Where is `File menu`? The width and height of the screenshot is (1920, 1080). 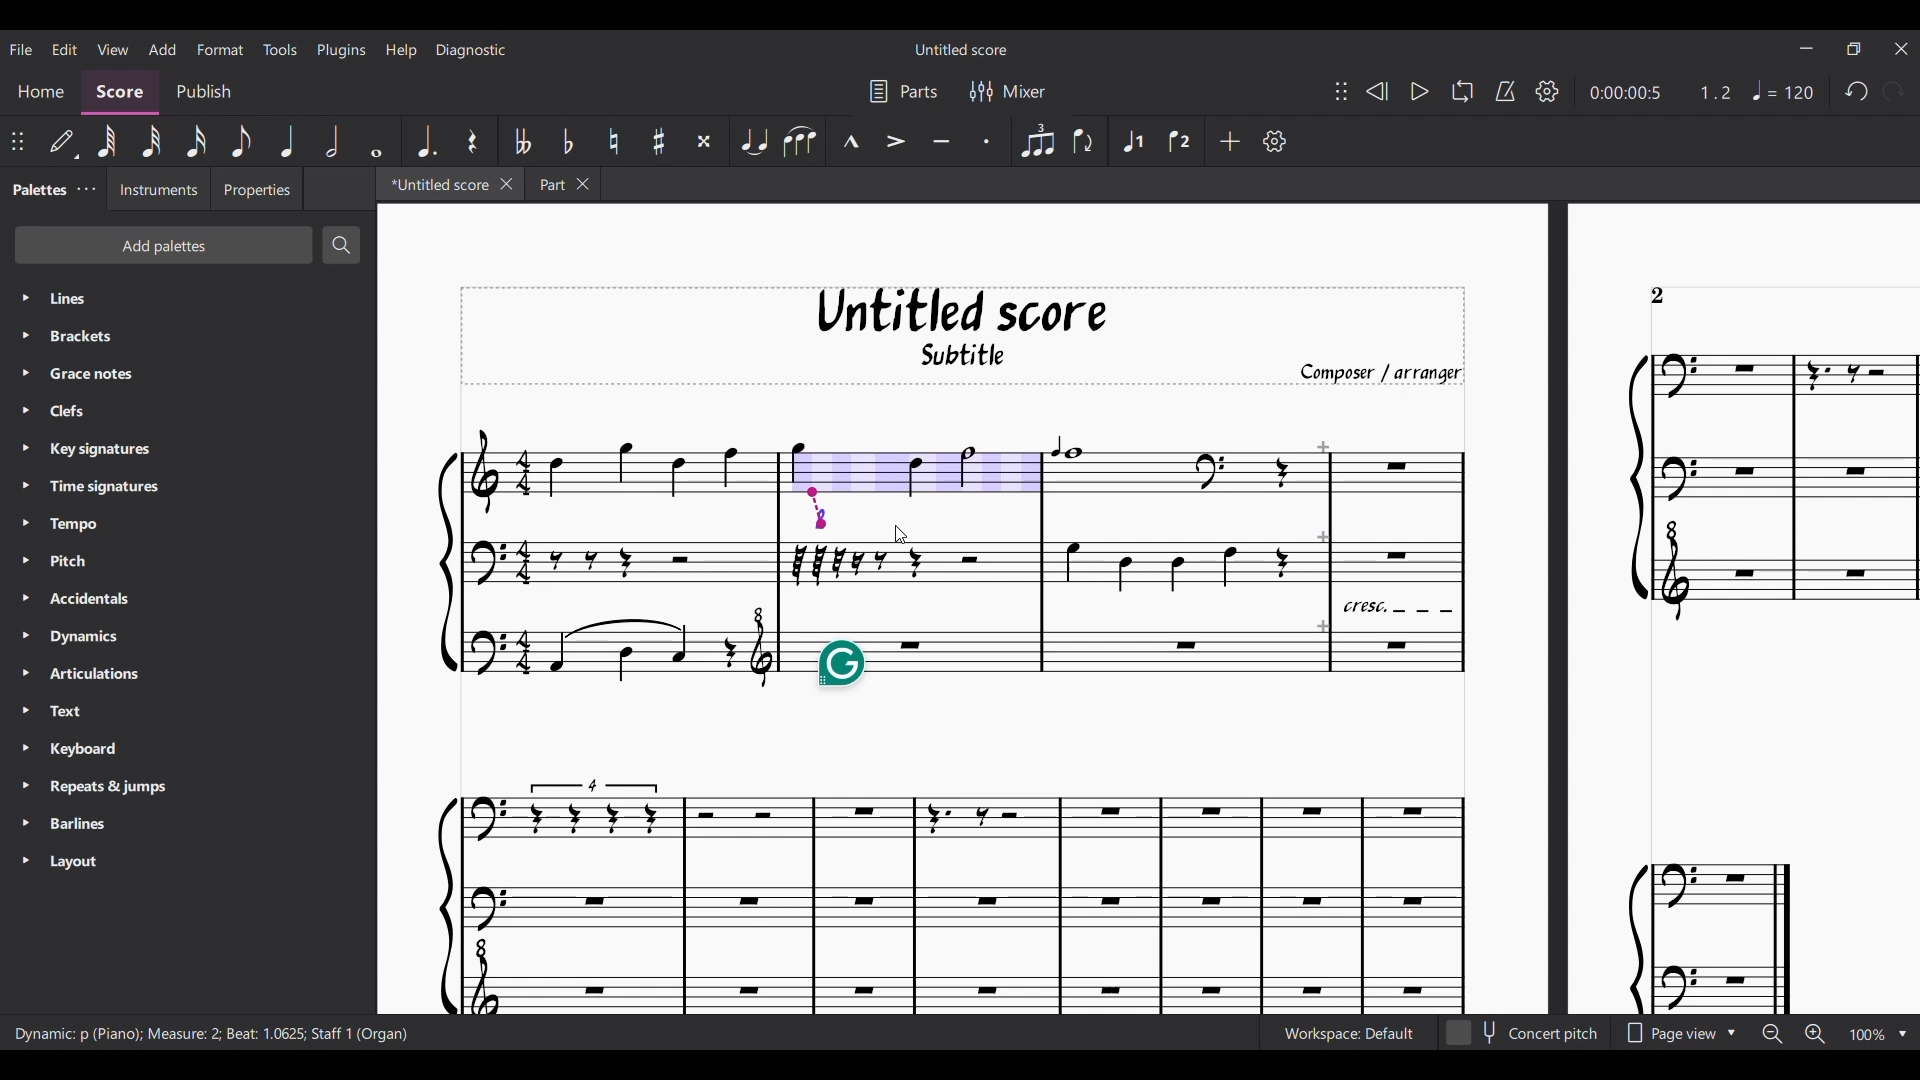
File menu is located at coordinates (21, 49).